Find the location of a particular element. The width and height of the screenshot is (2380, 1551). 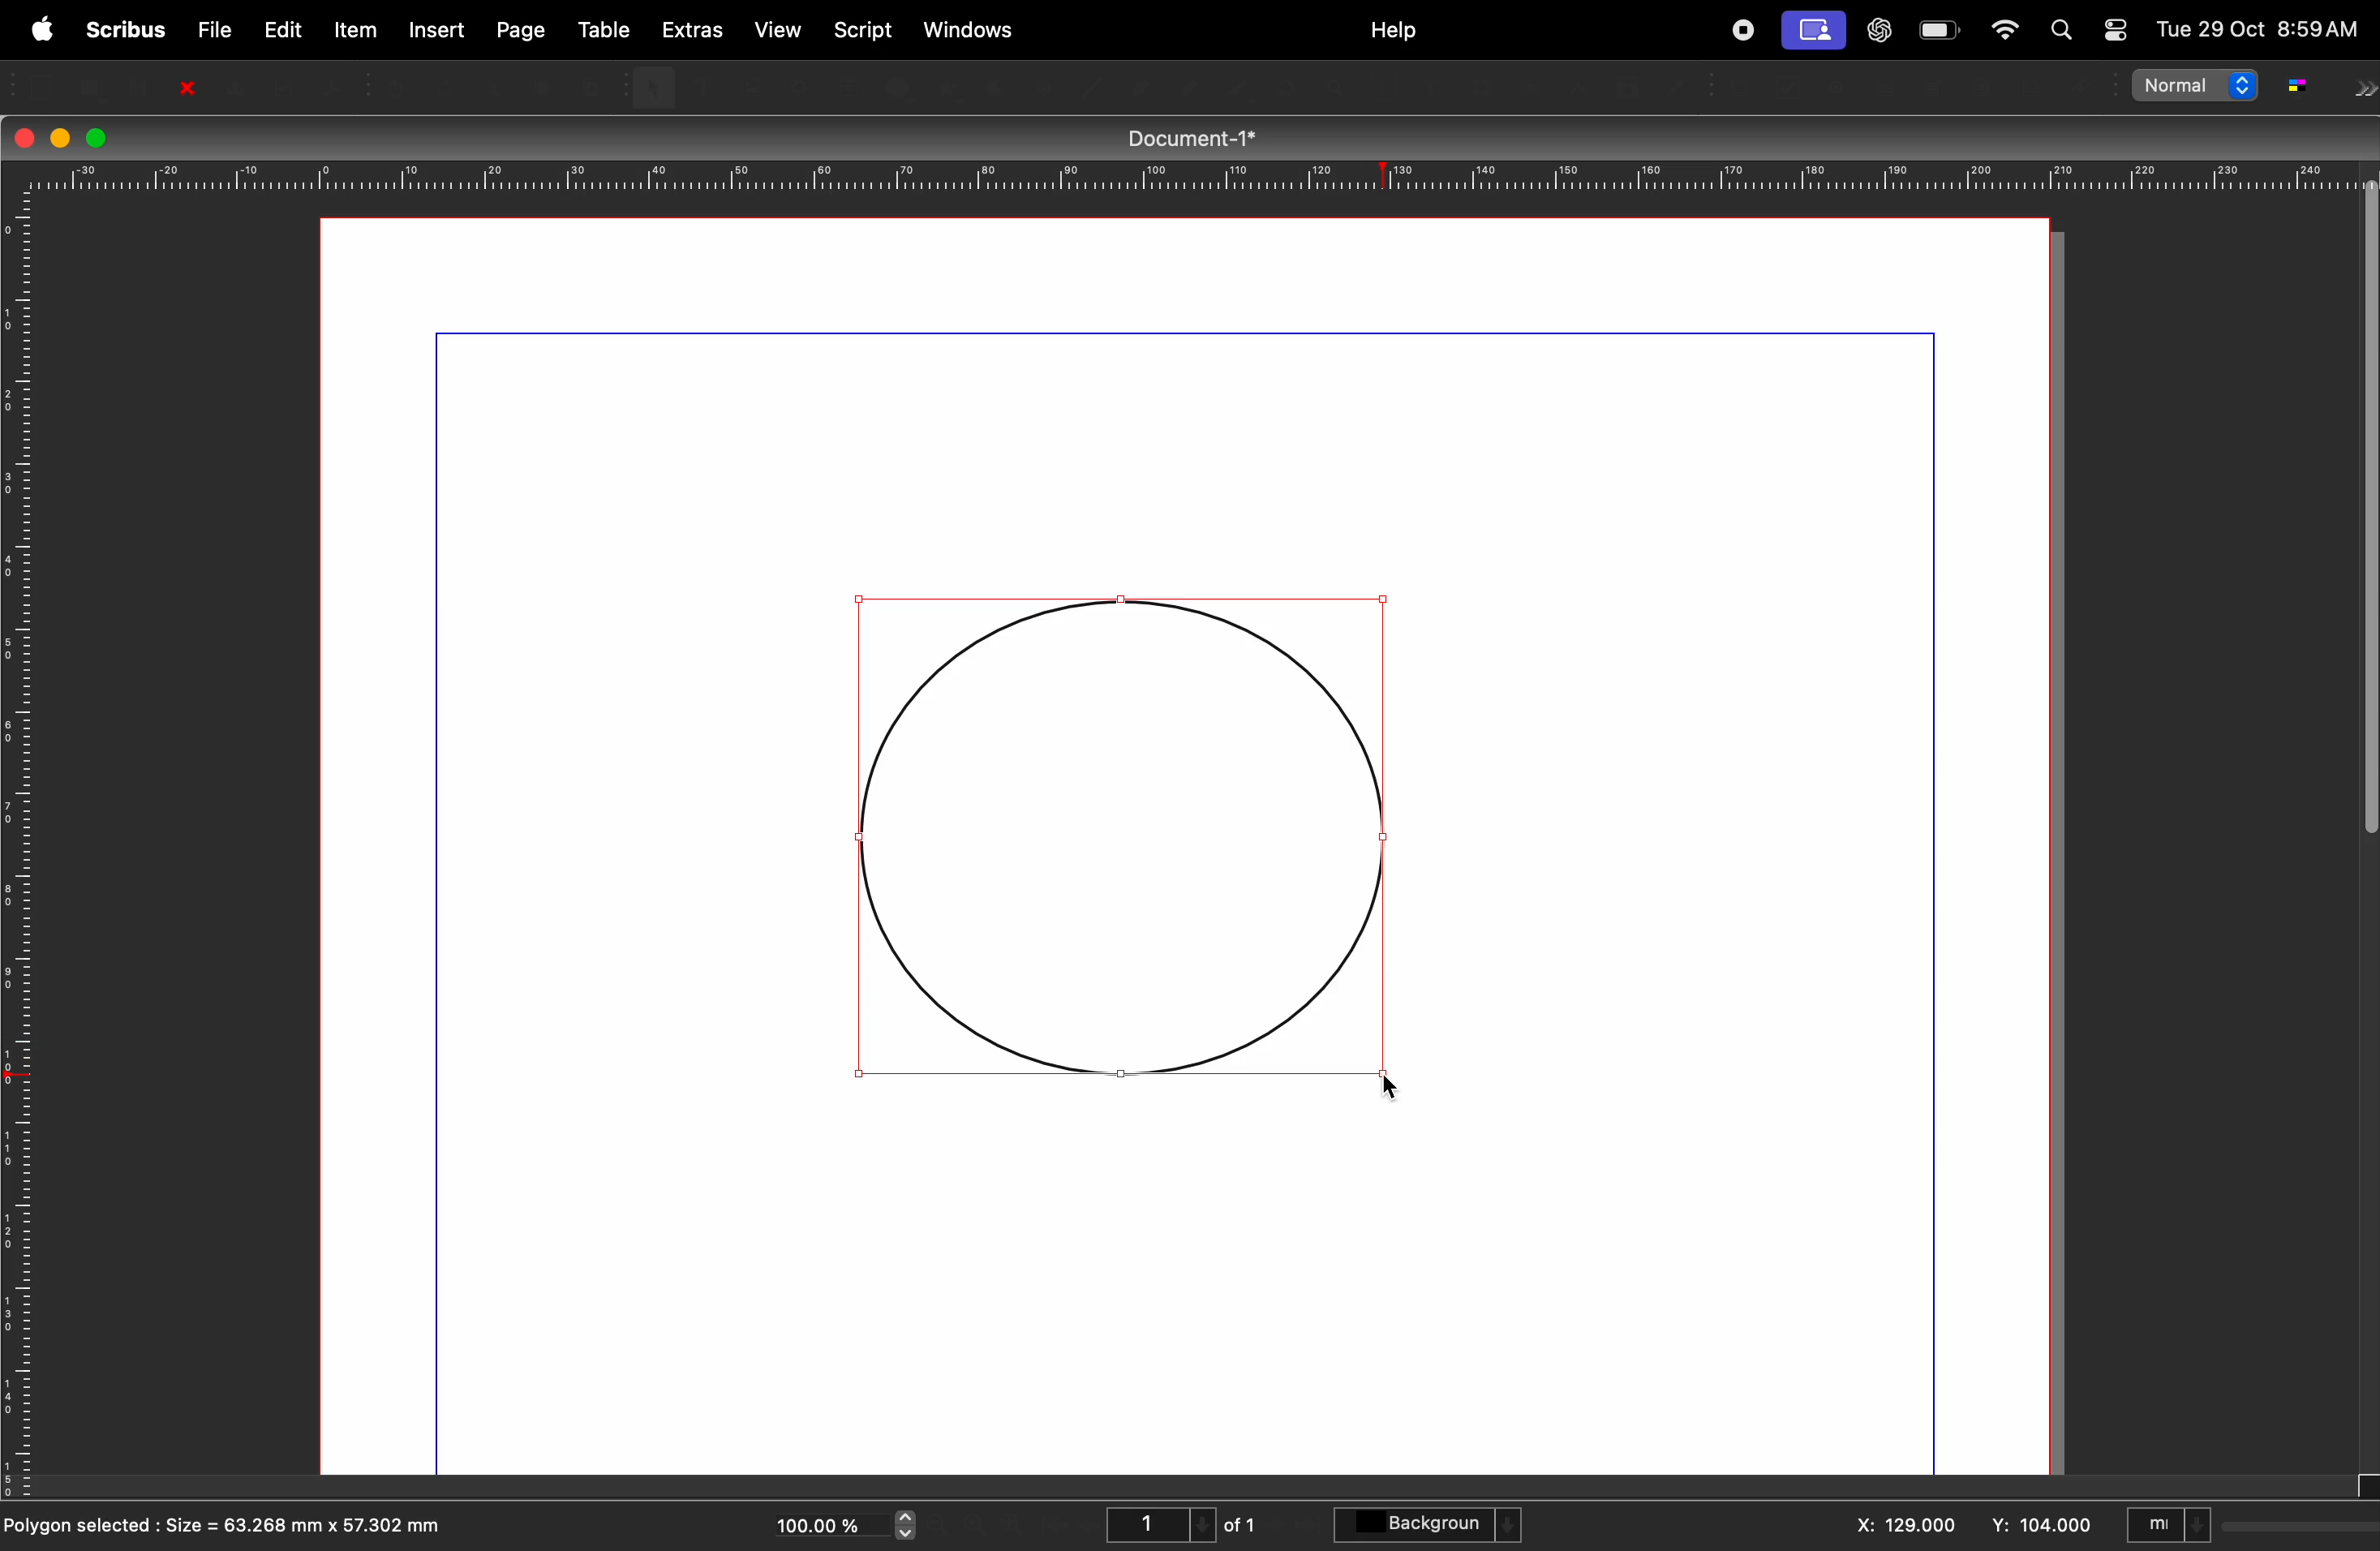

Cut is located at coordinates (494, 84).